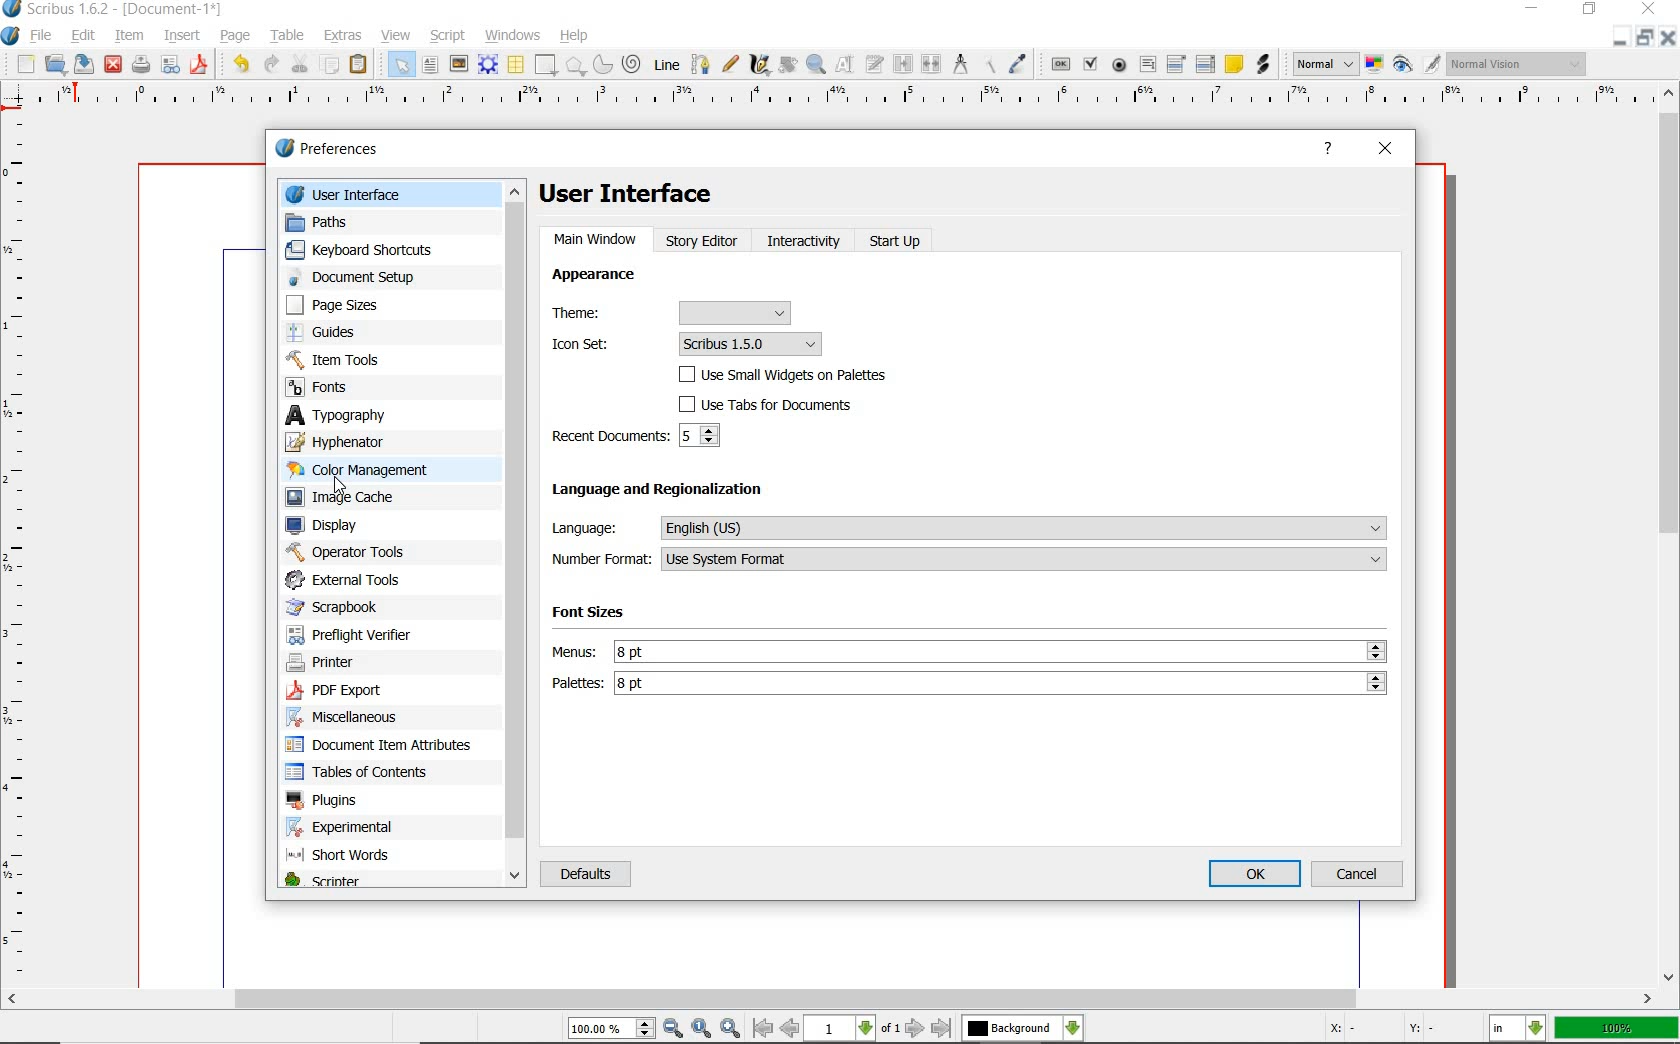  I want to click on USE SMALL WIDGETS ON PALETTES, so click(785, 374).